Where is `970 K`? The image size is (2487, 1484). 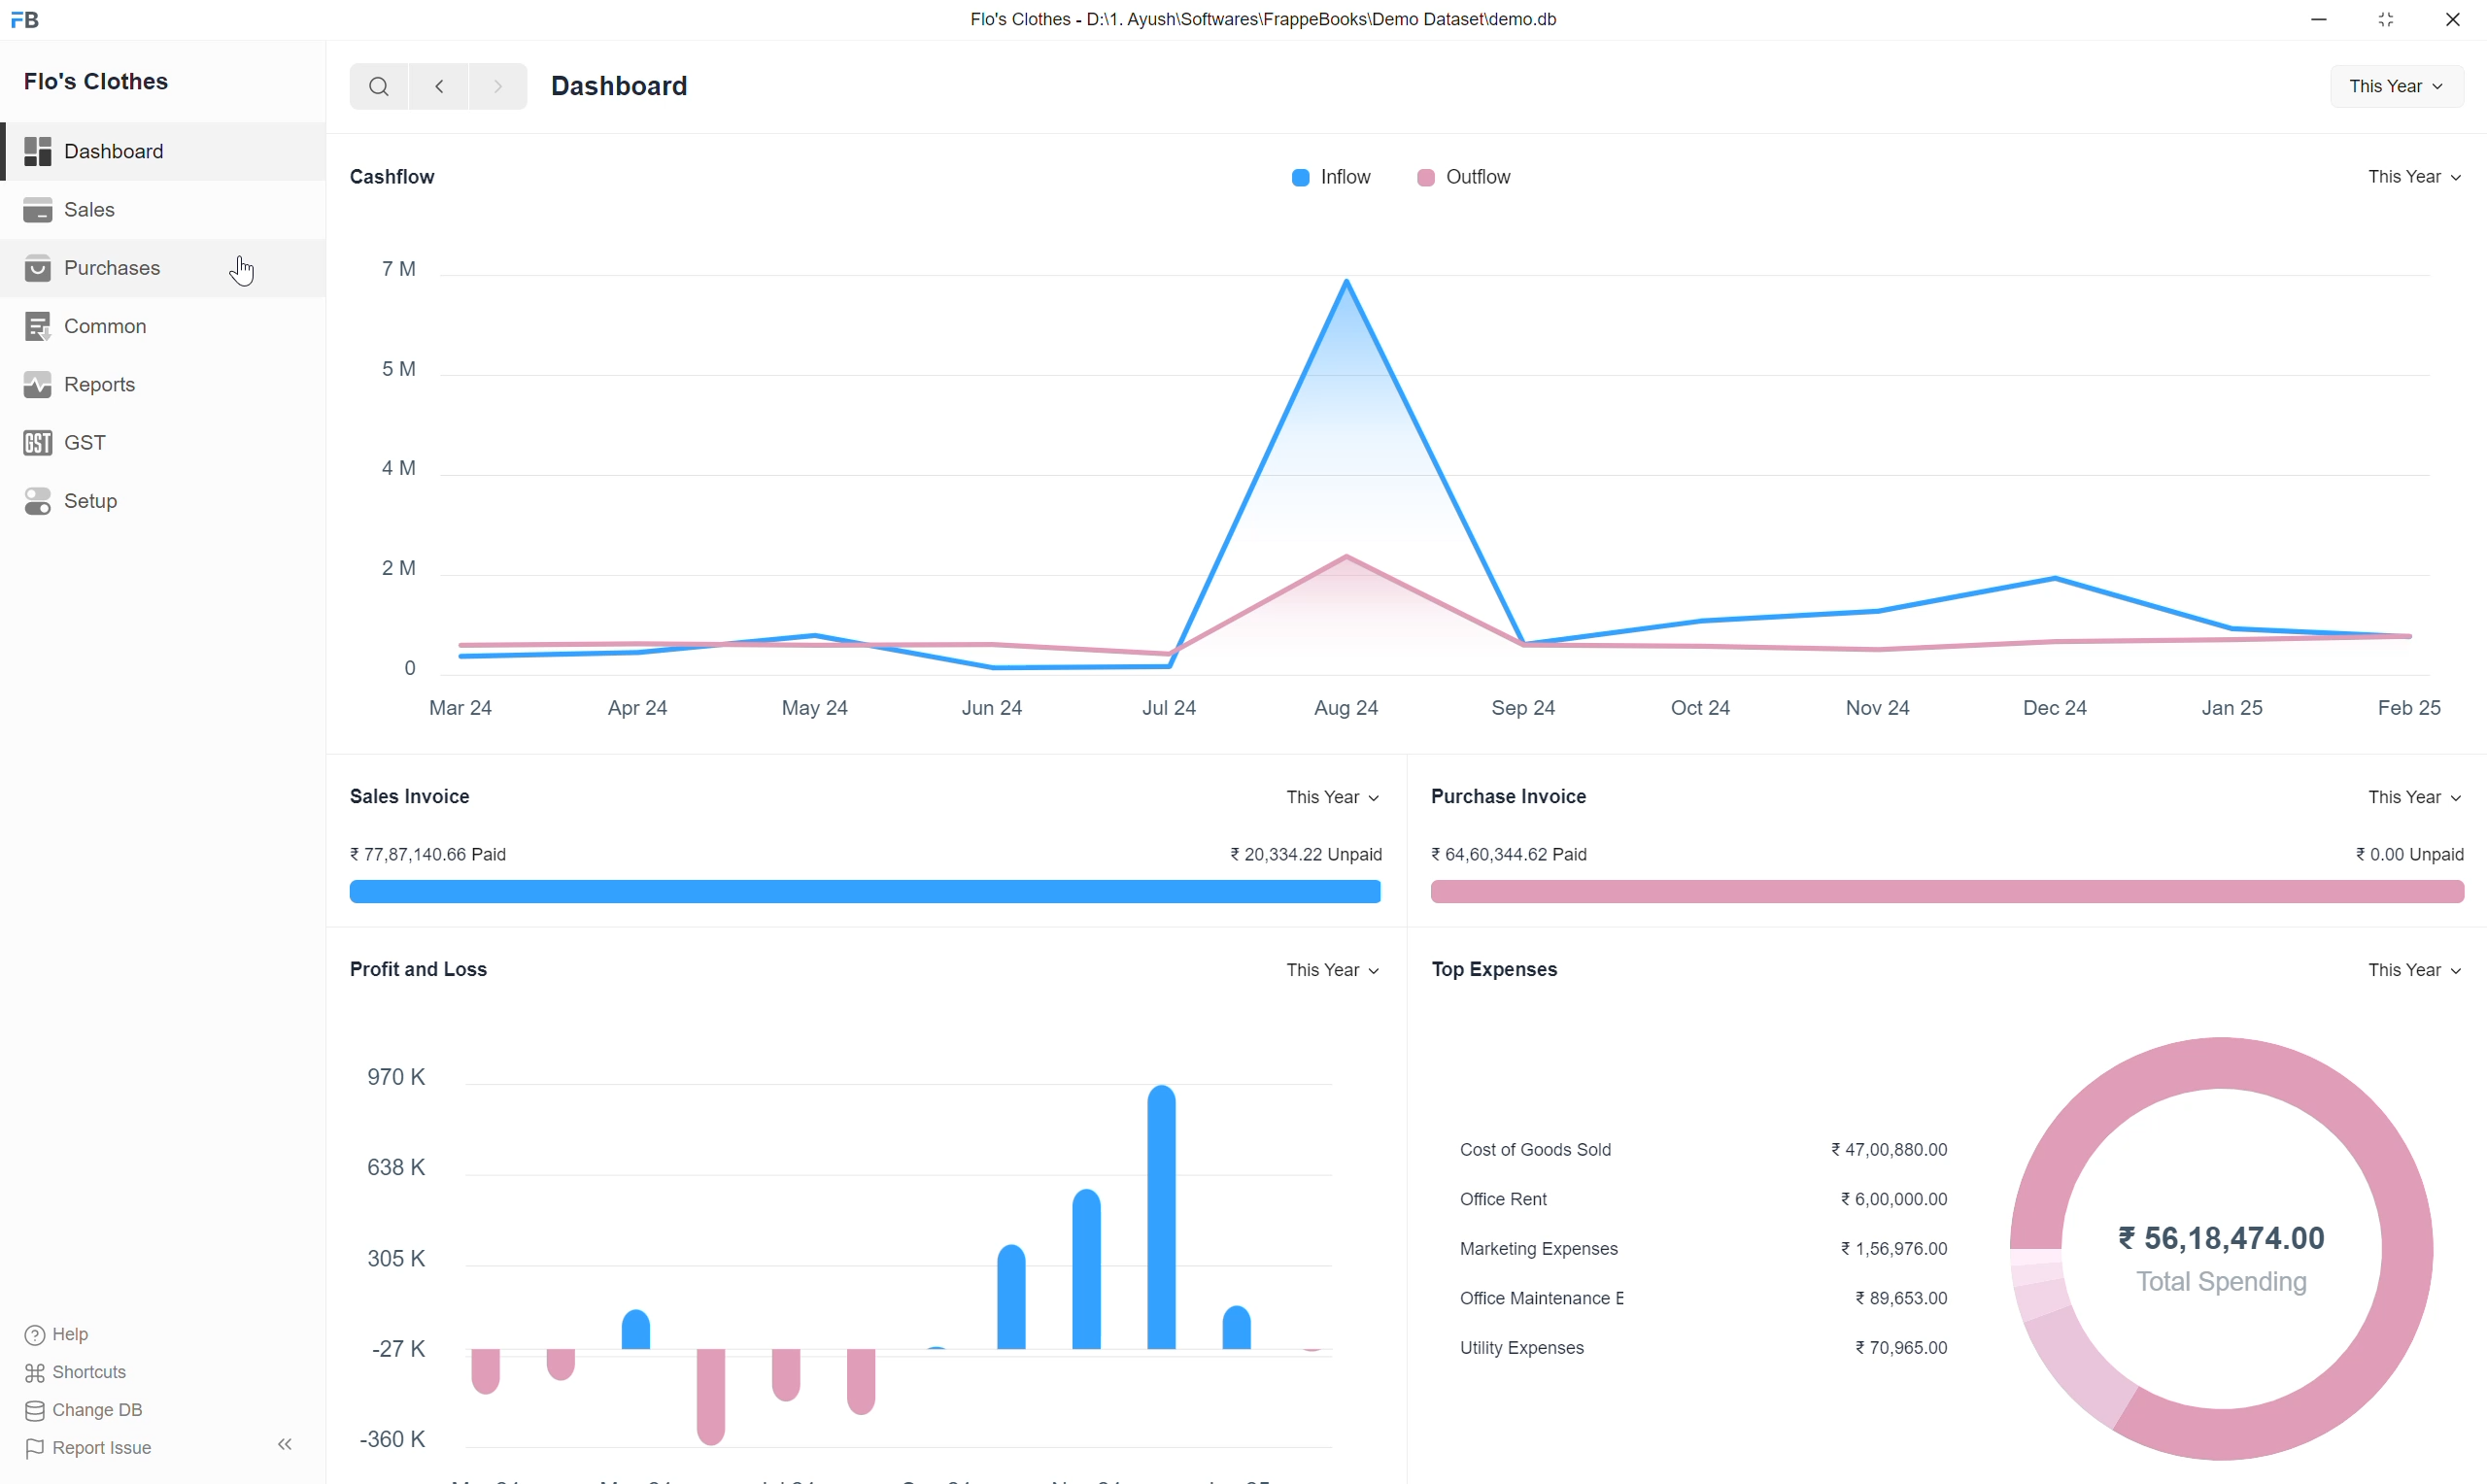
970 K is located at coordinates (398, 1077).